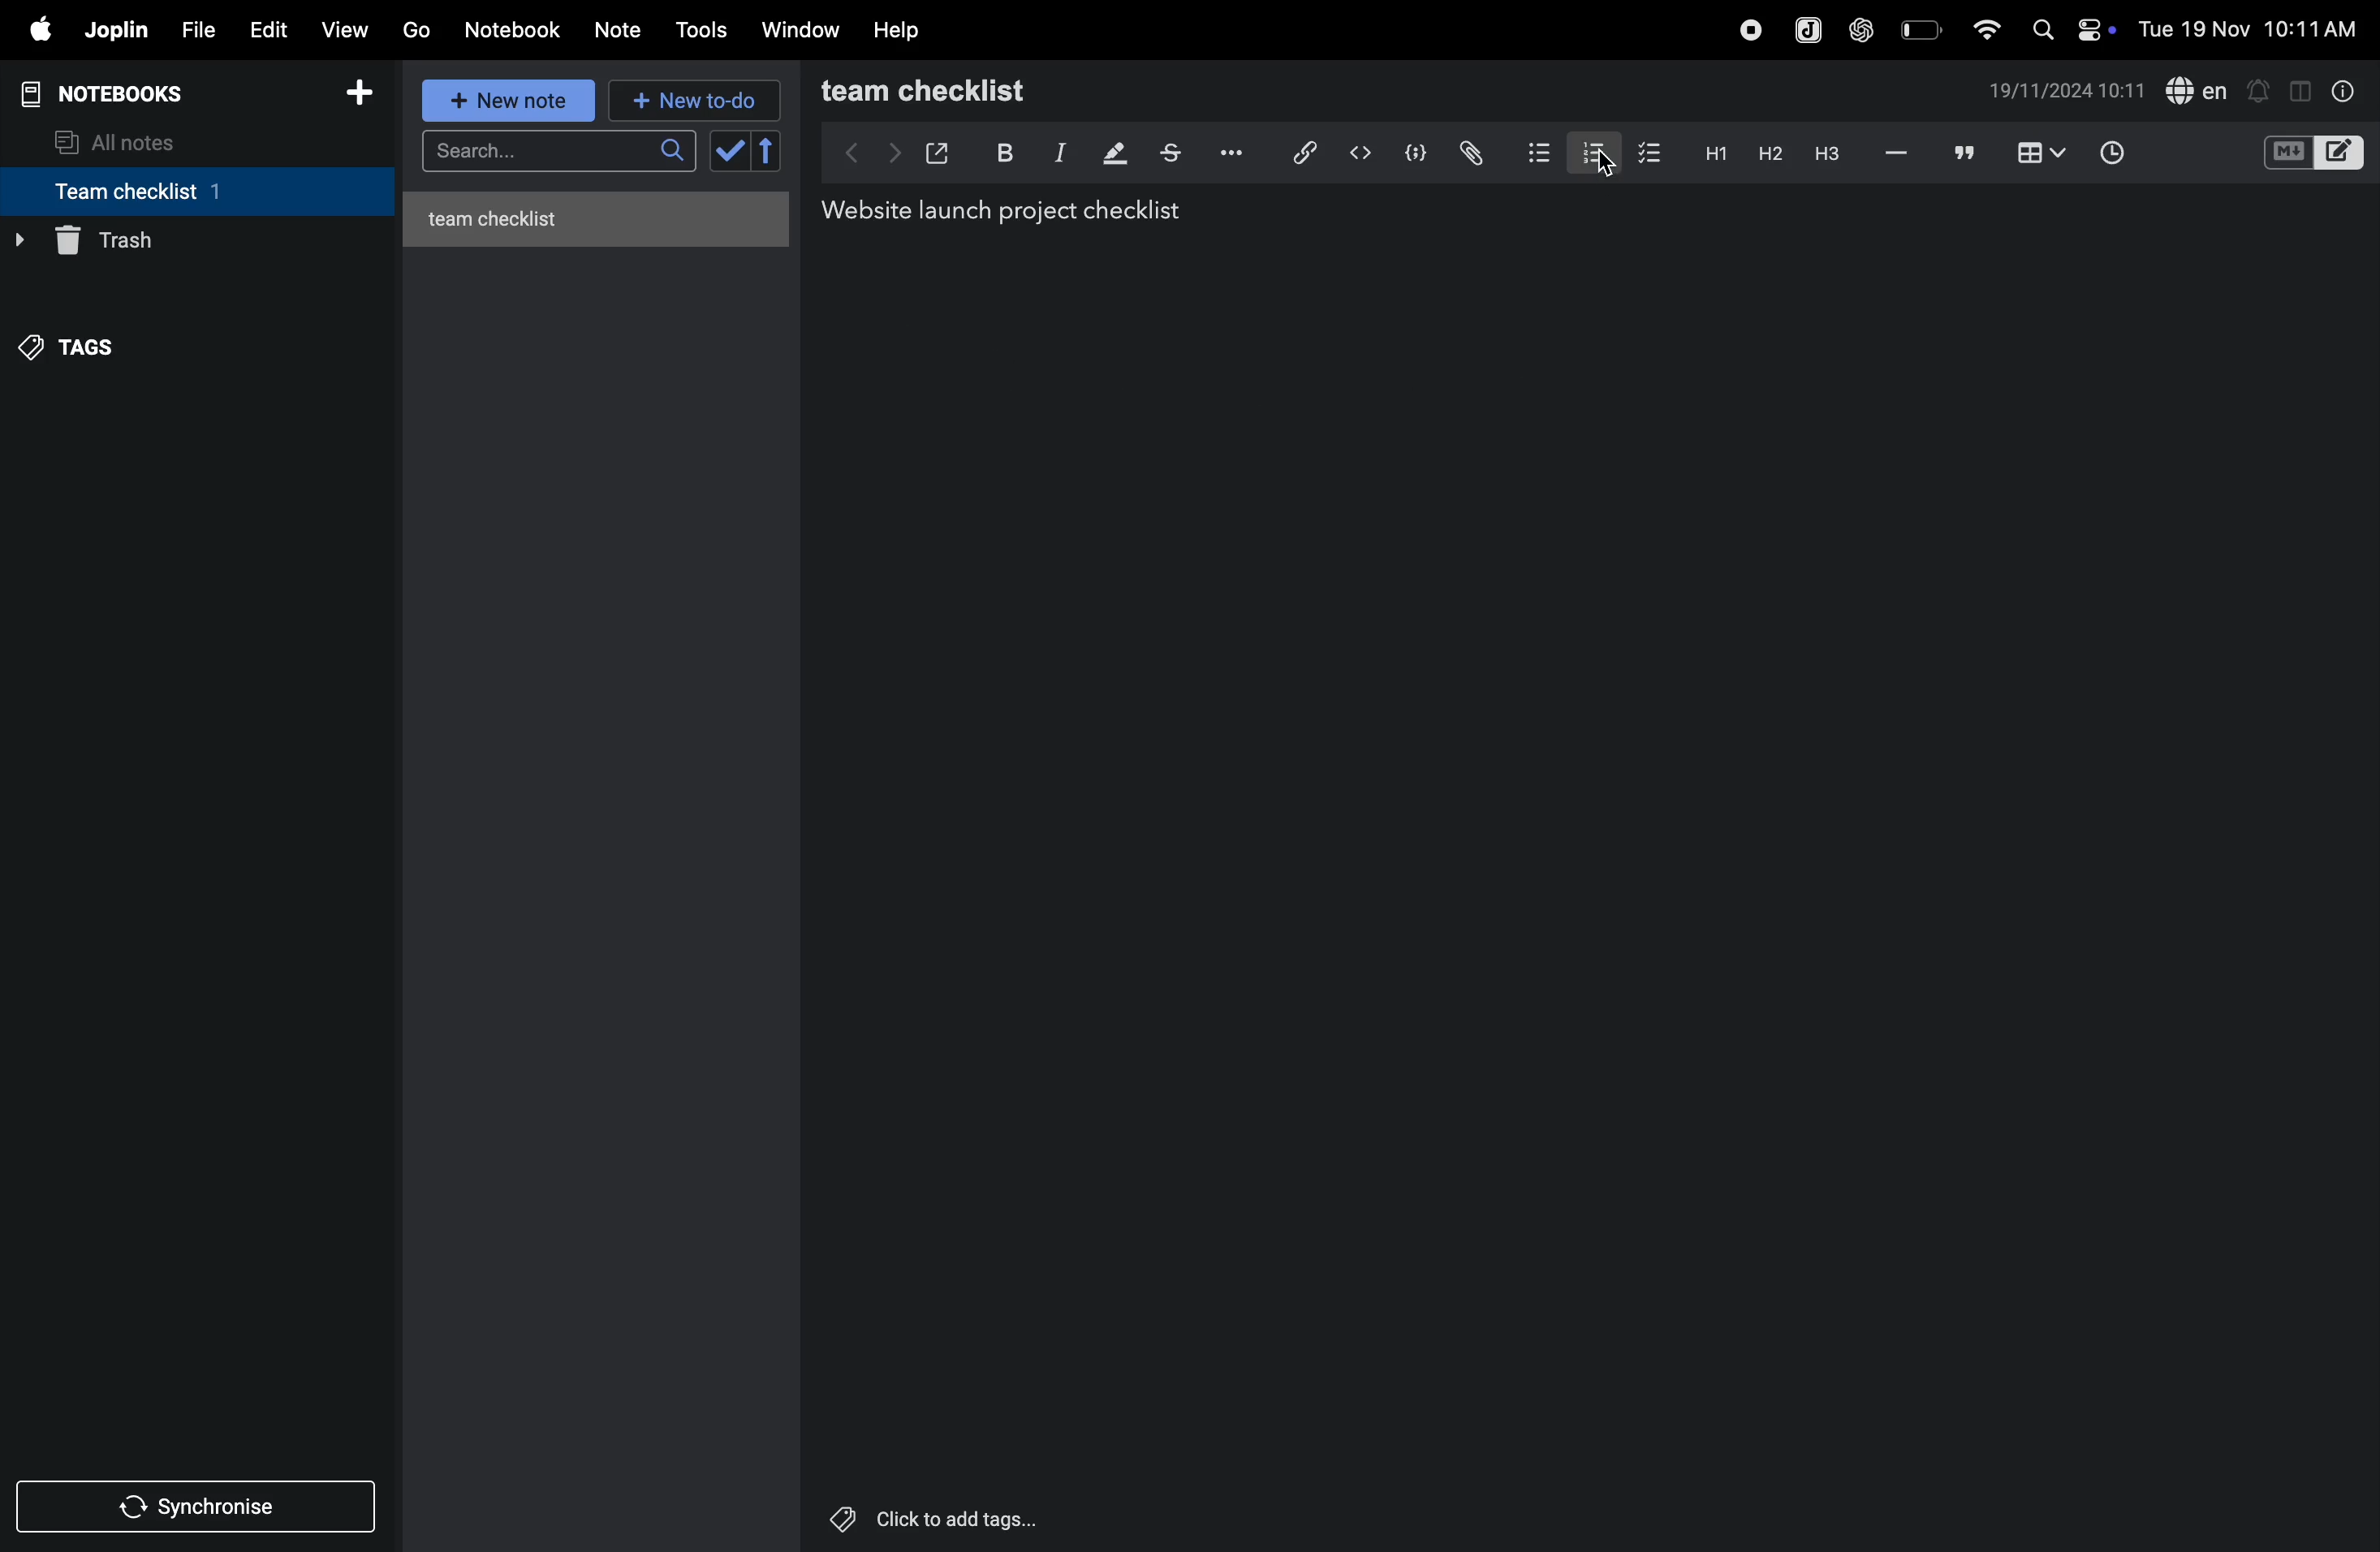 The width and height of the screenshot is (2380, 1552). I want to click on date and time, so click(2250, 30).